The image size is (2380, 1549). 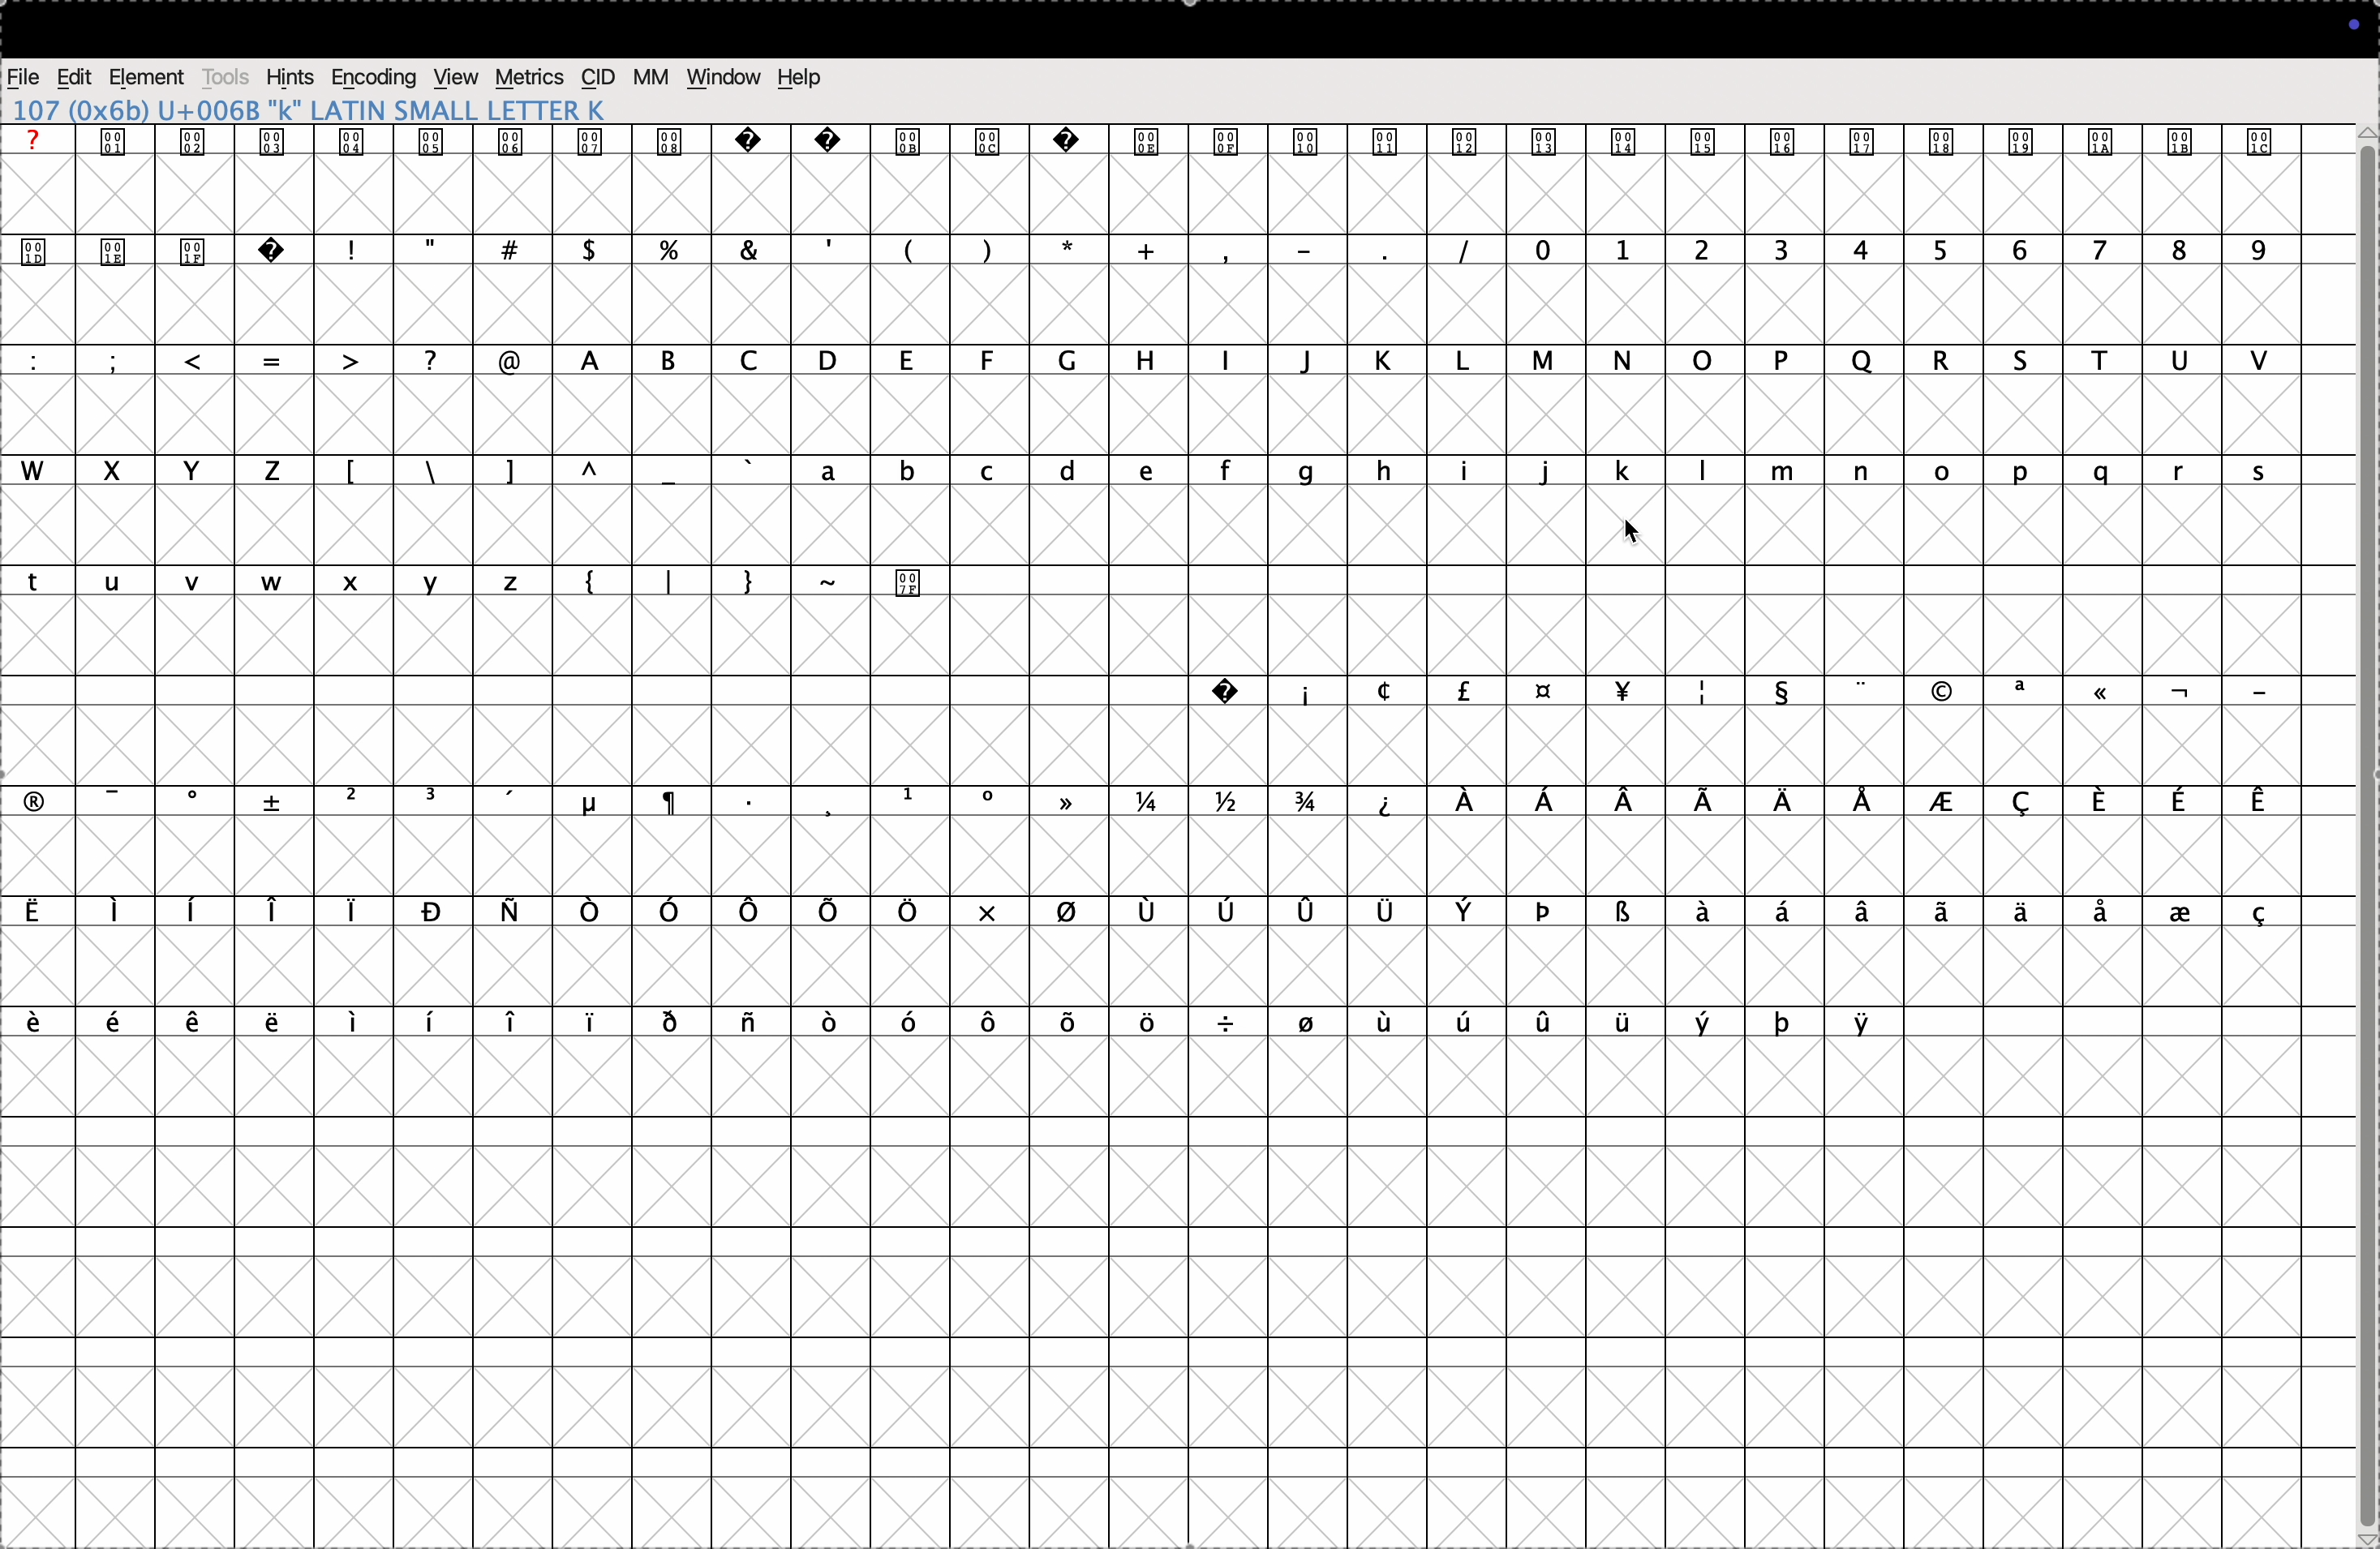 I want to click on i, so click(x=1229, y=357).